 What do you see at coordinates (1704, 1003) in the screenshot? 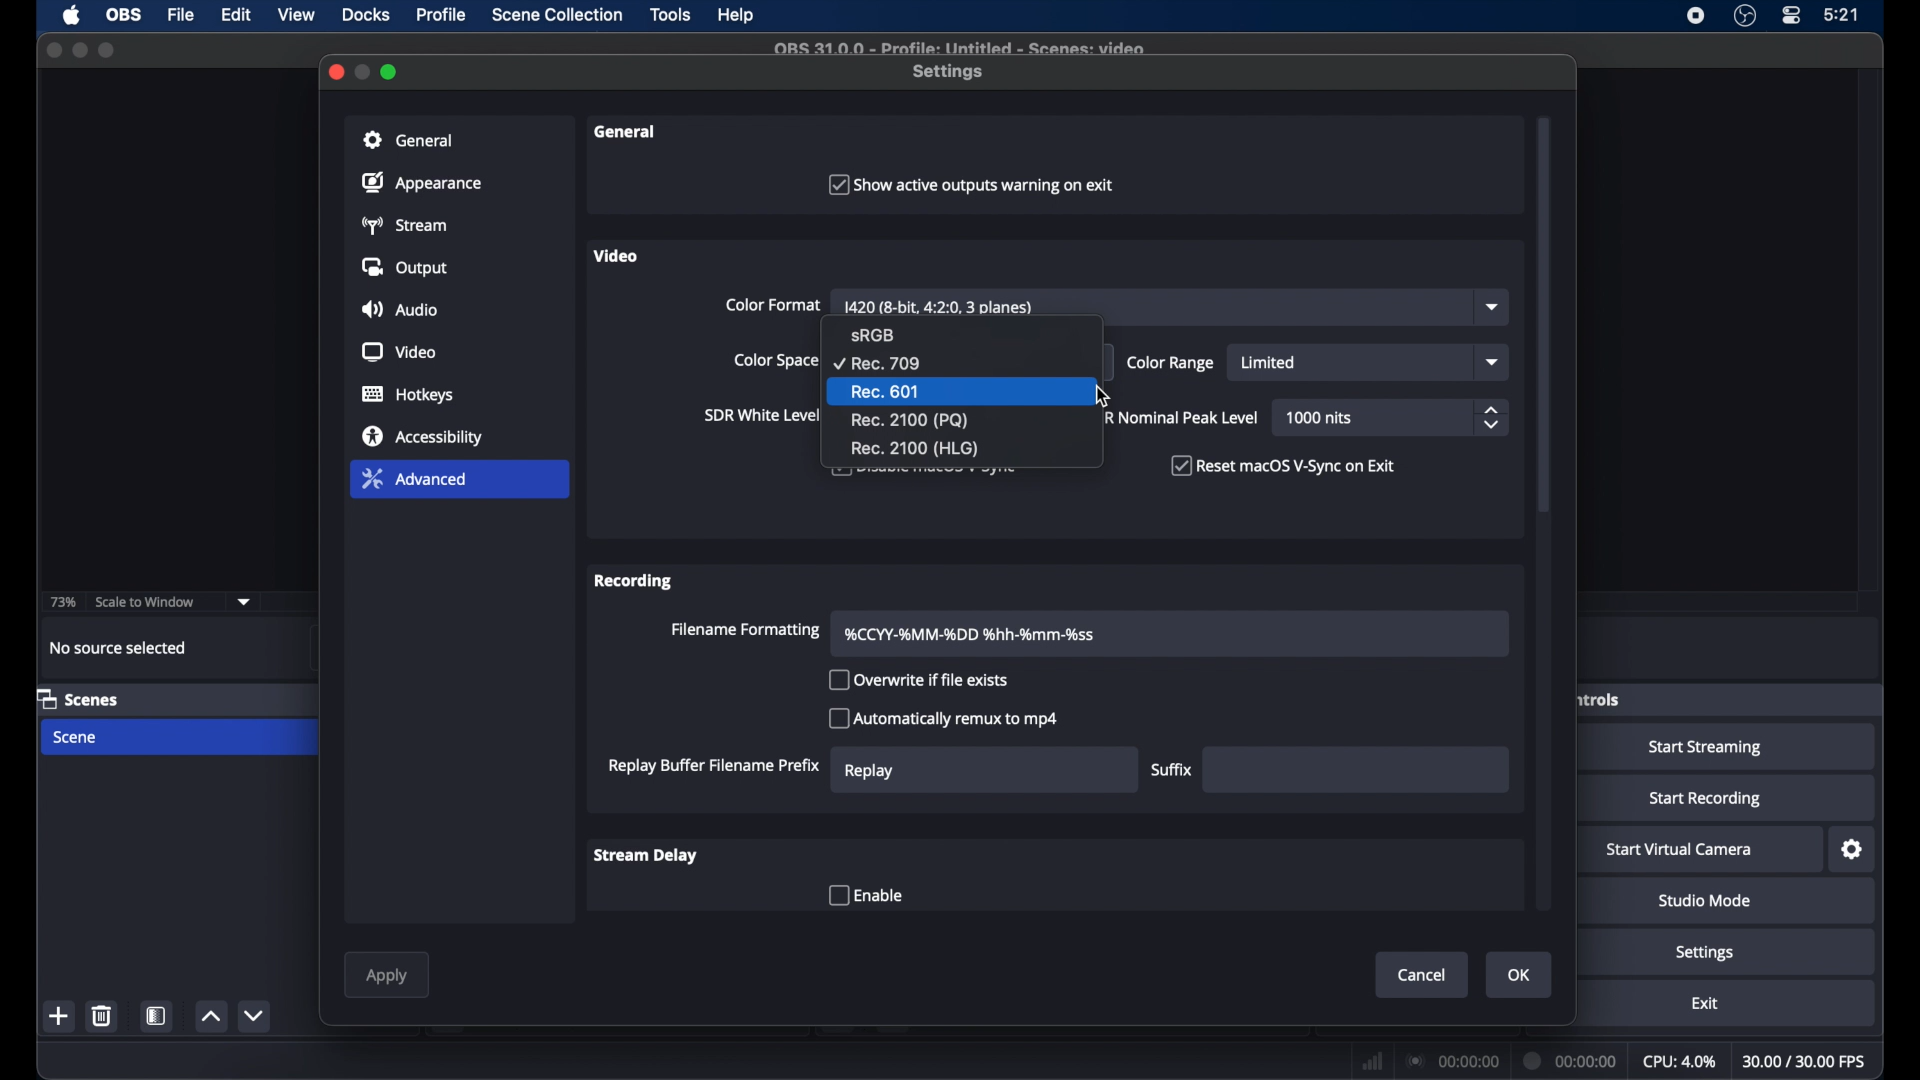
I see `exit` at bounding box center [1704, 1003].